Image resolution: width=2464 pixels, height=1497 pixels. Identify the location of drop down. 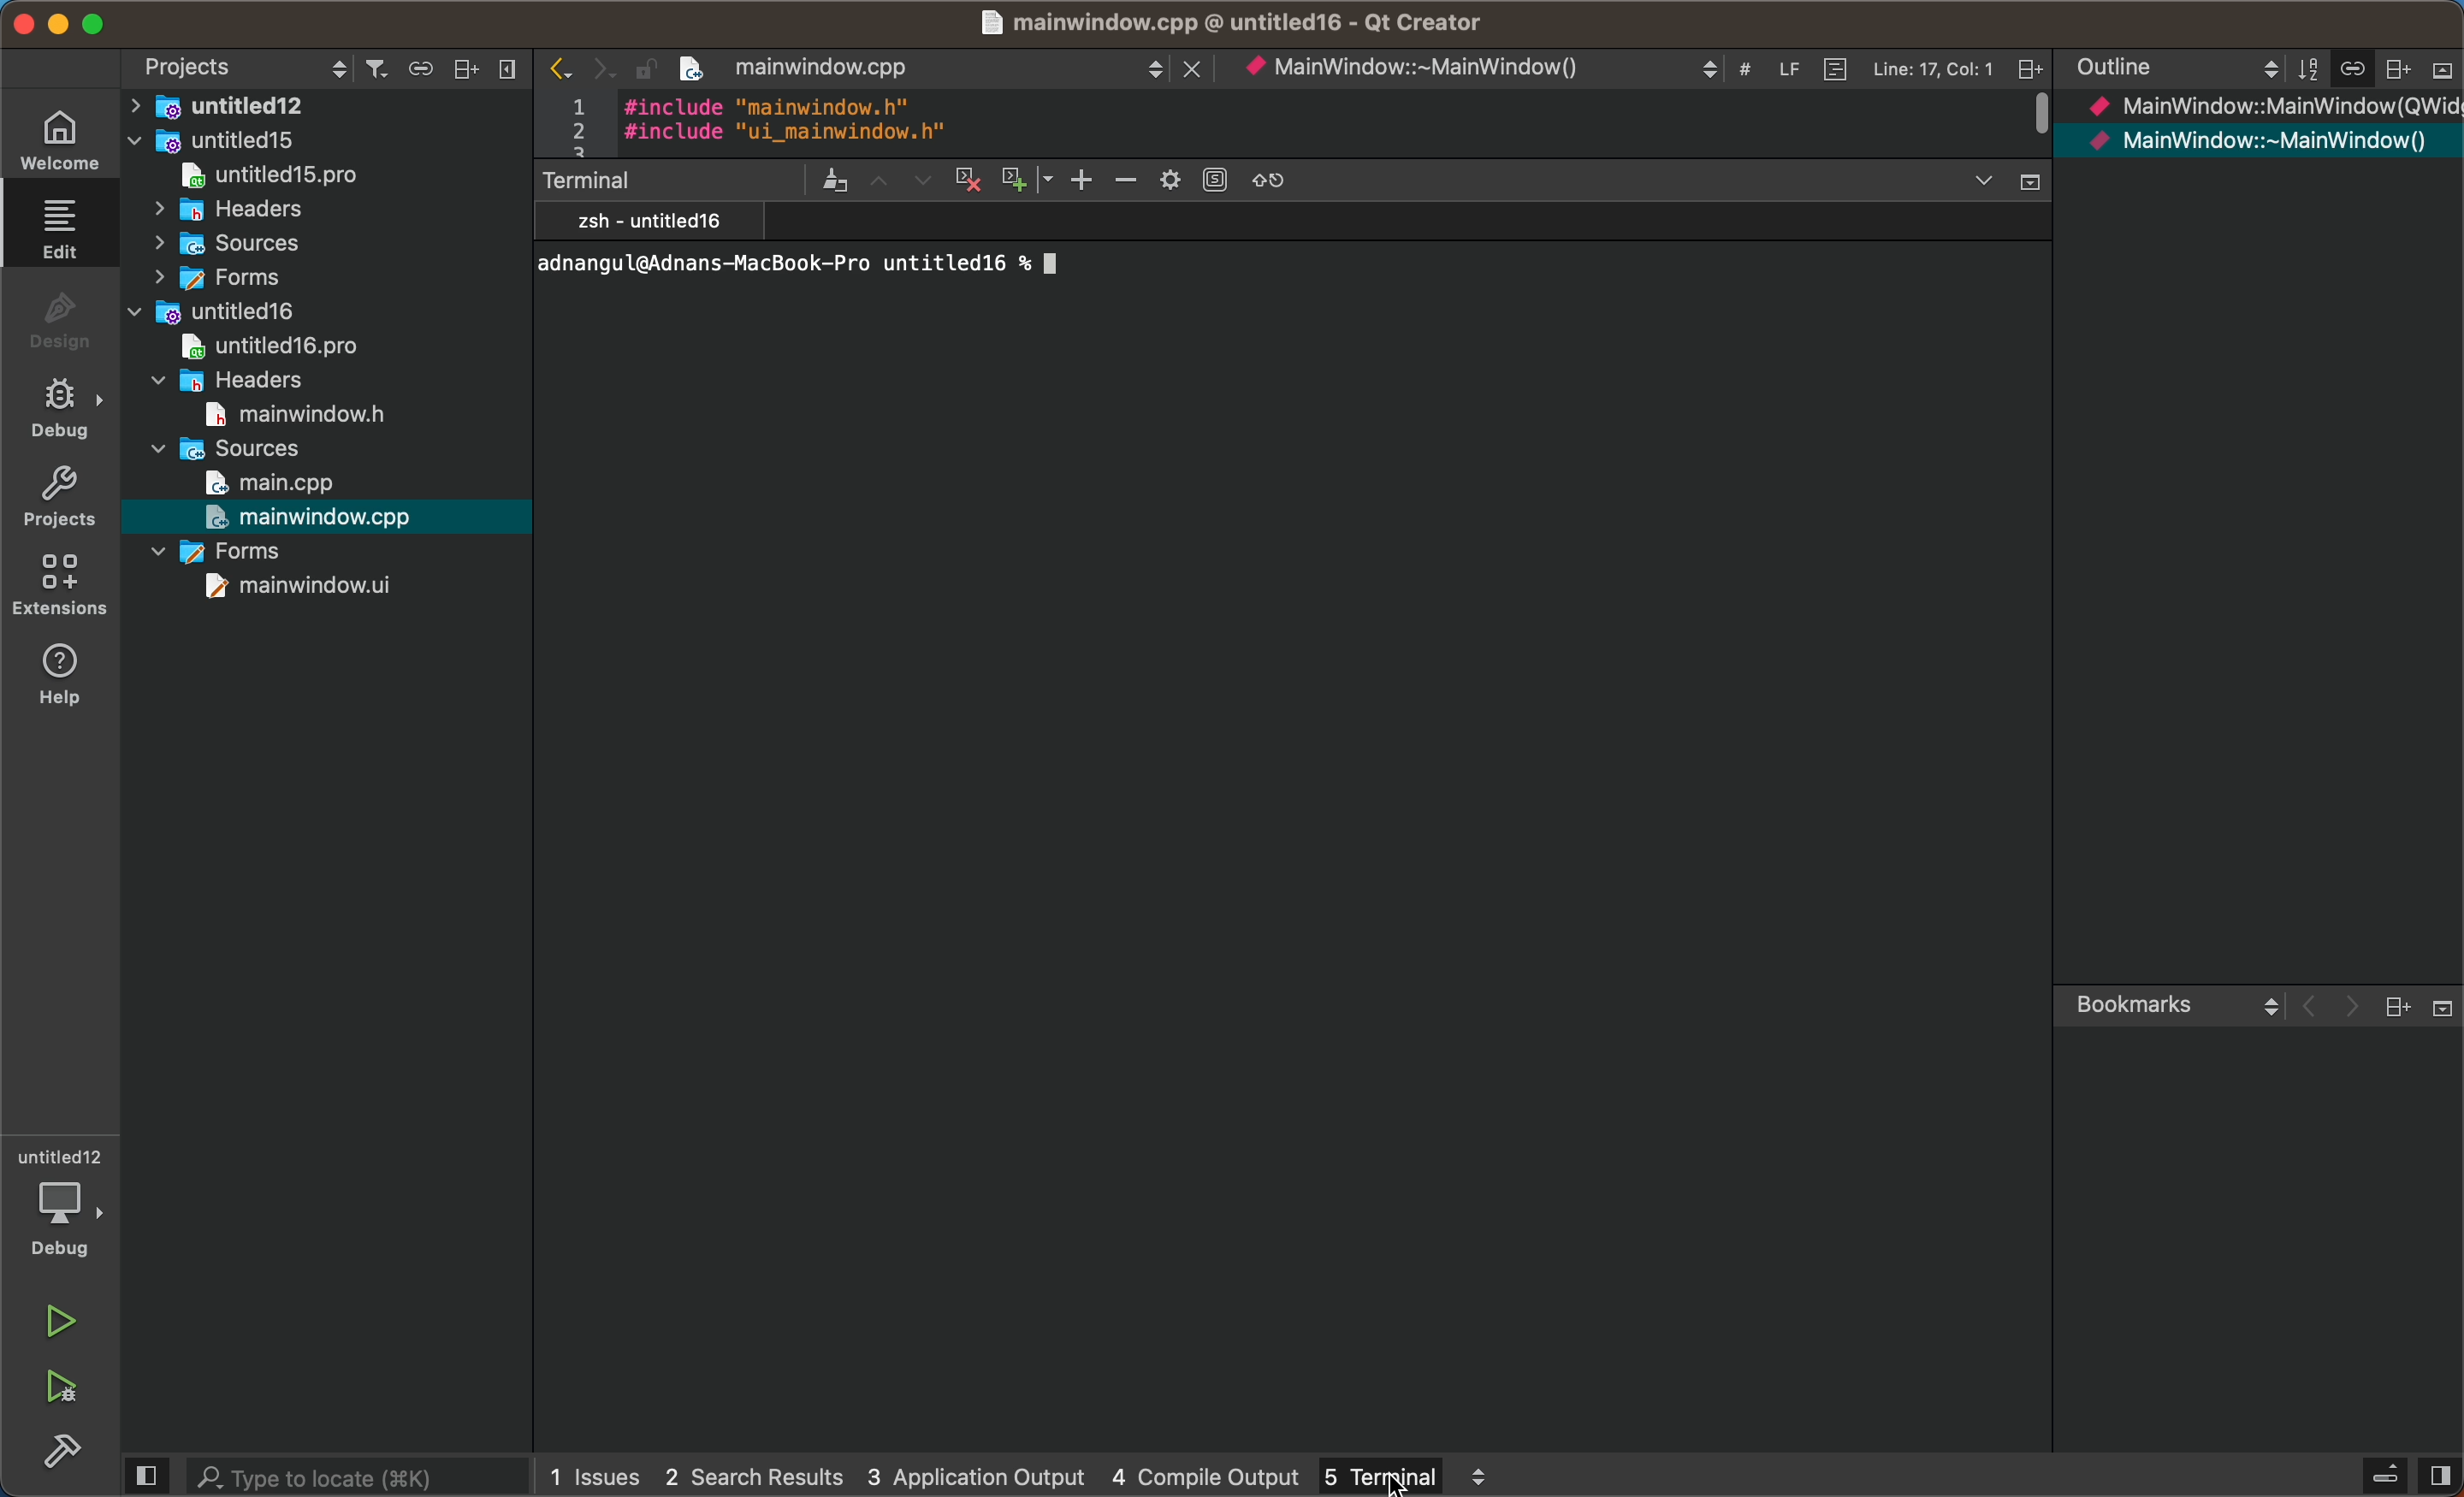
(2003, 184).